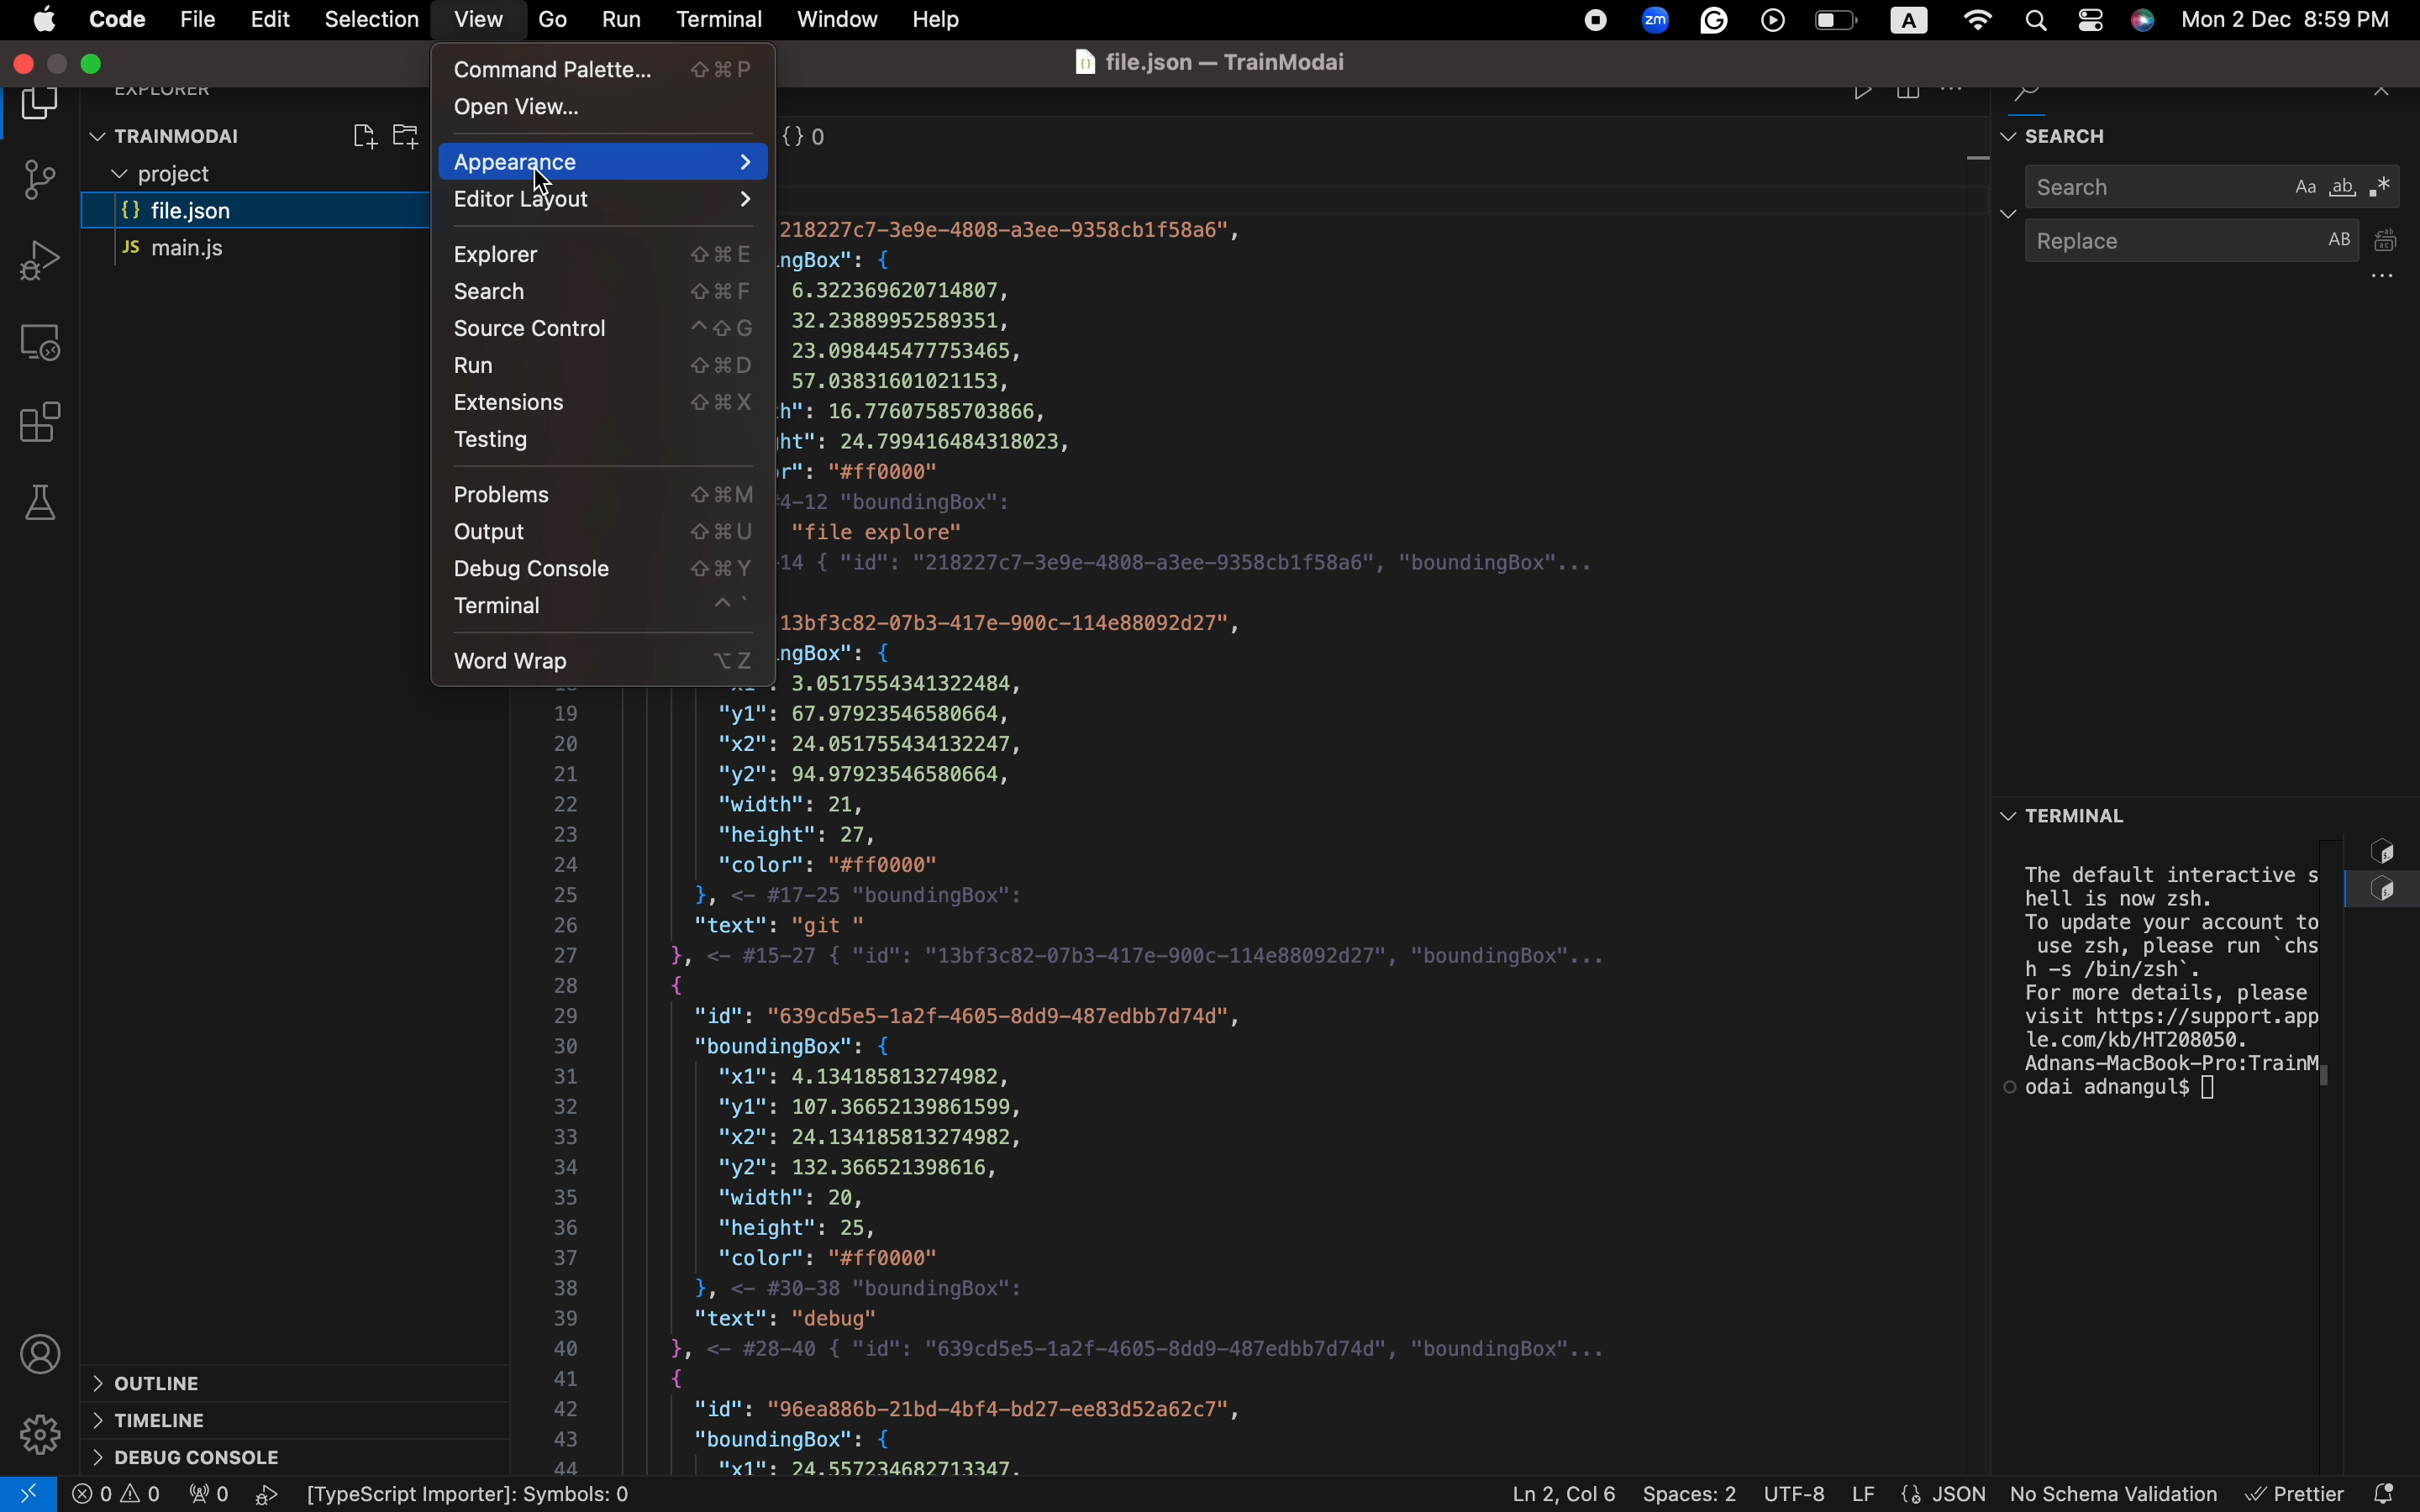 This screenshot has width=2420, height=1512. What do you see at coordinates (44, 420) in the screenshot?
I see `Extensions` at bounding box center [44, 420].